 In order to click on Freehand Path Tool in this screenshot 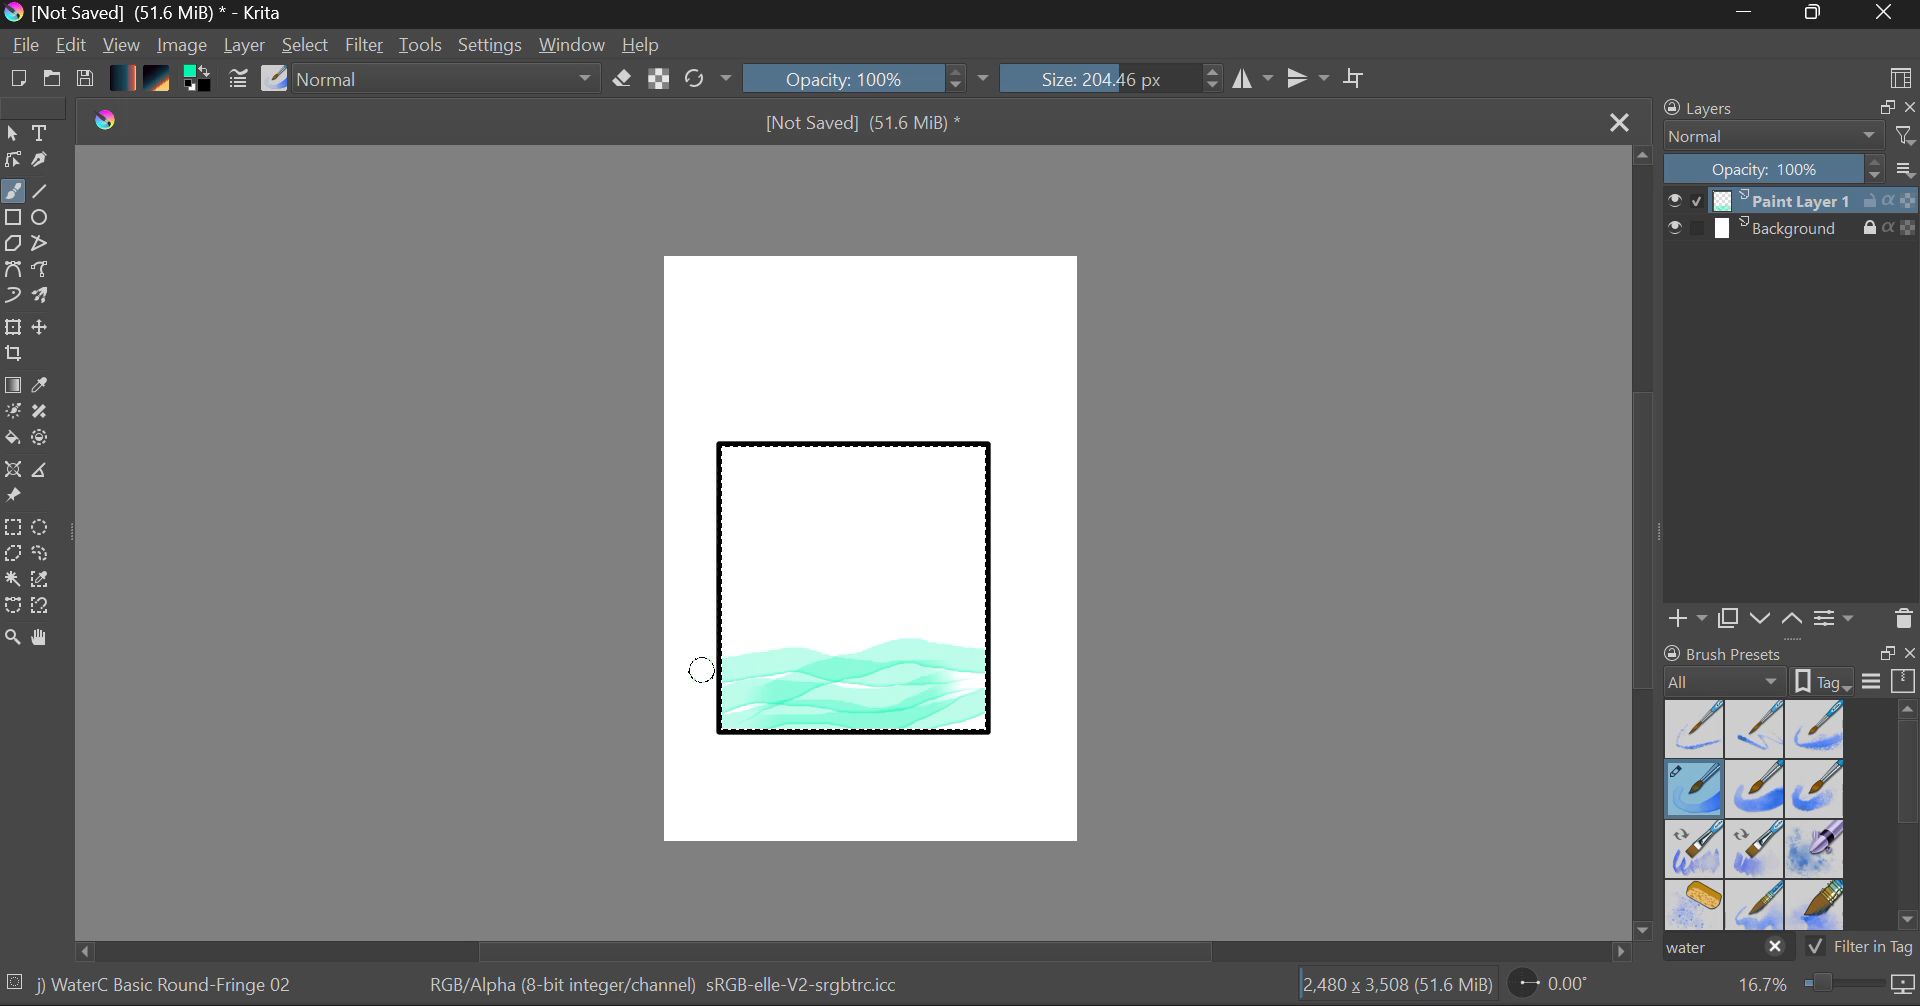, I will do `click(39, 271)`.